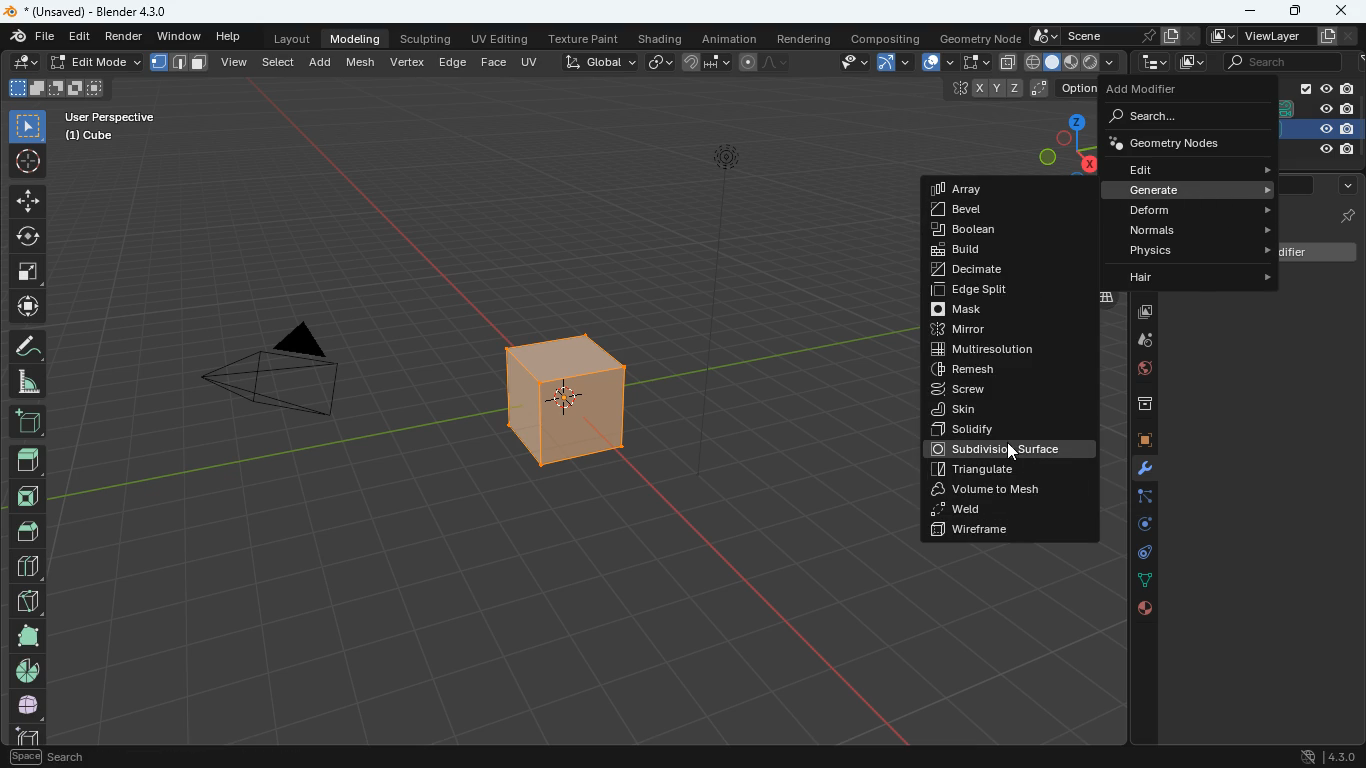 The image size is (1366, 768). What do you see at coordinates (1322, 129) in the screenshot?
I see `cube` at bounding box center [1322, 129].